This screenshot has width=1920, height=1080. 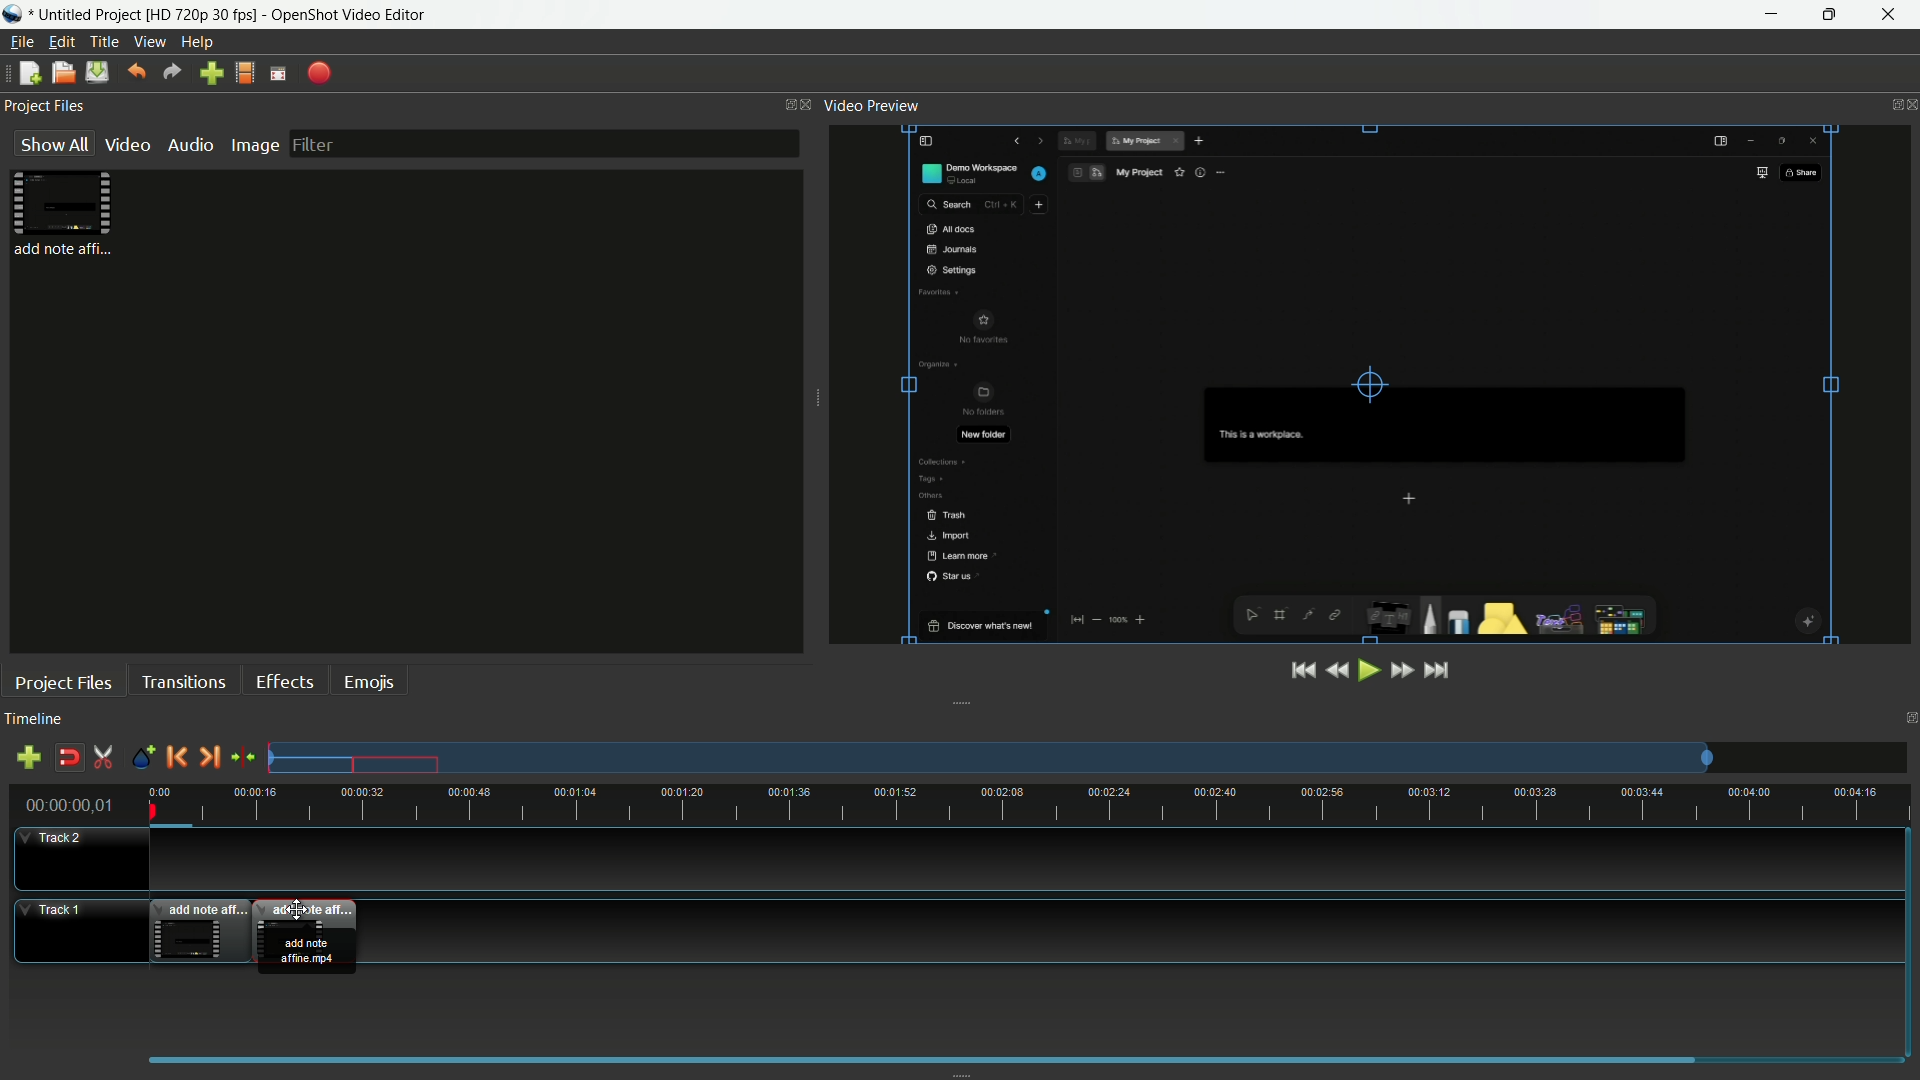 What do you see at coordinates (28, 756) in the screenshot?
I see `add track` at bounding box center [28, 756].